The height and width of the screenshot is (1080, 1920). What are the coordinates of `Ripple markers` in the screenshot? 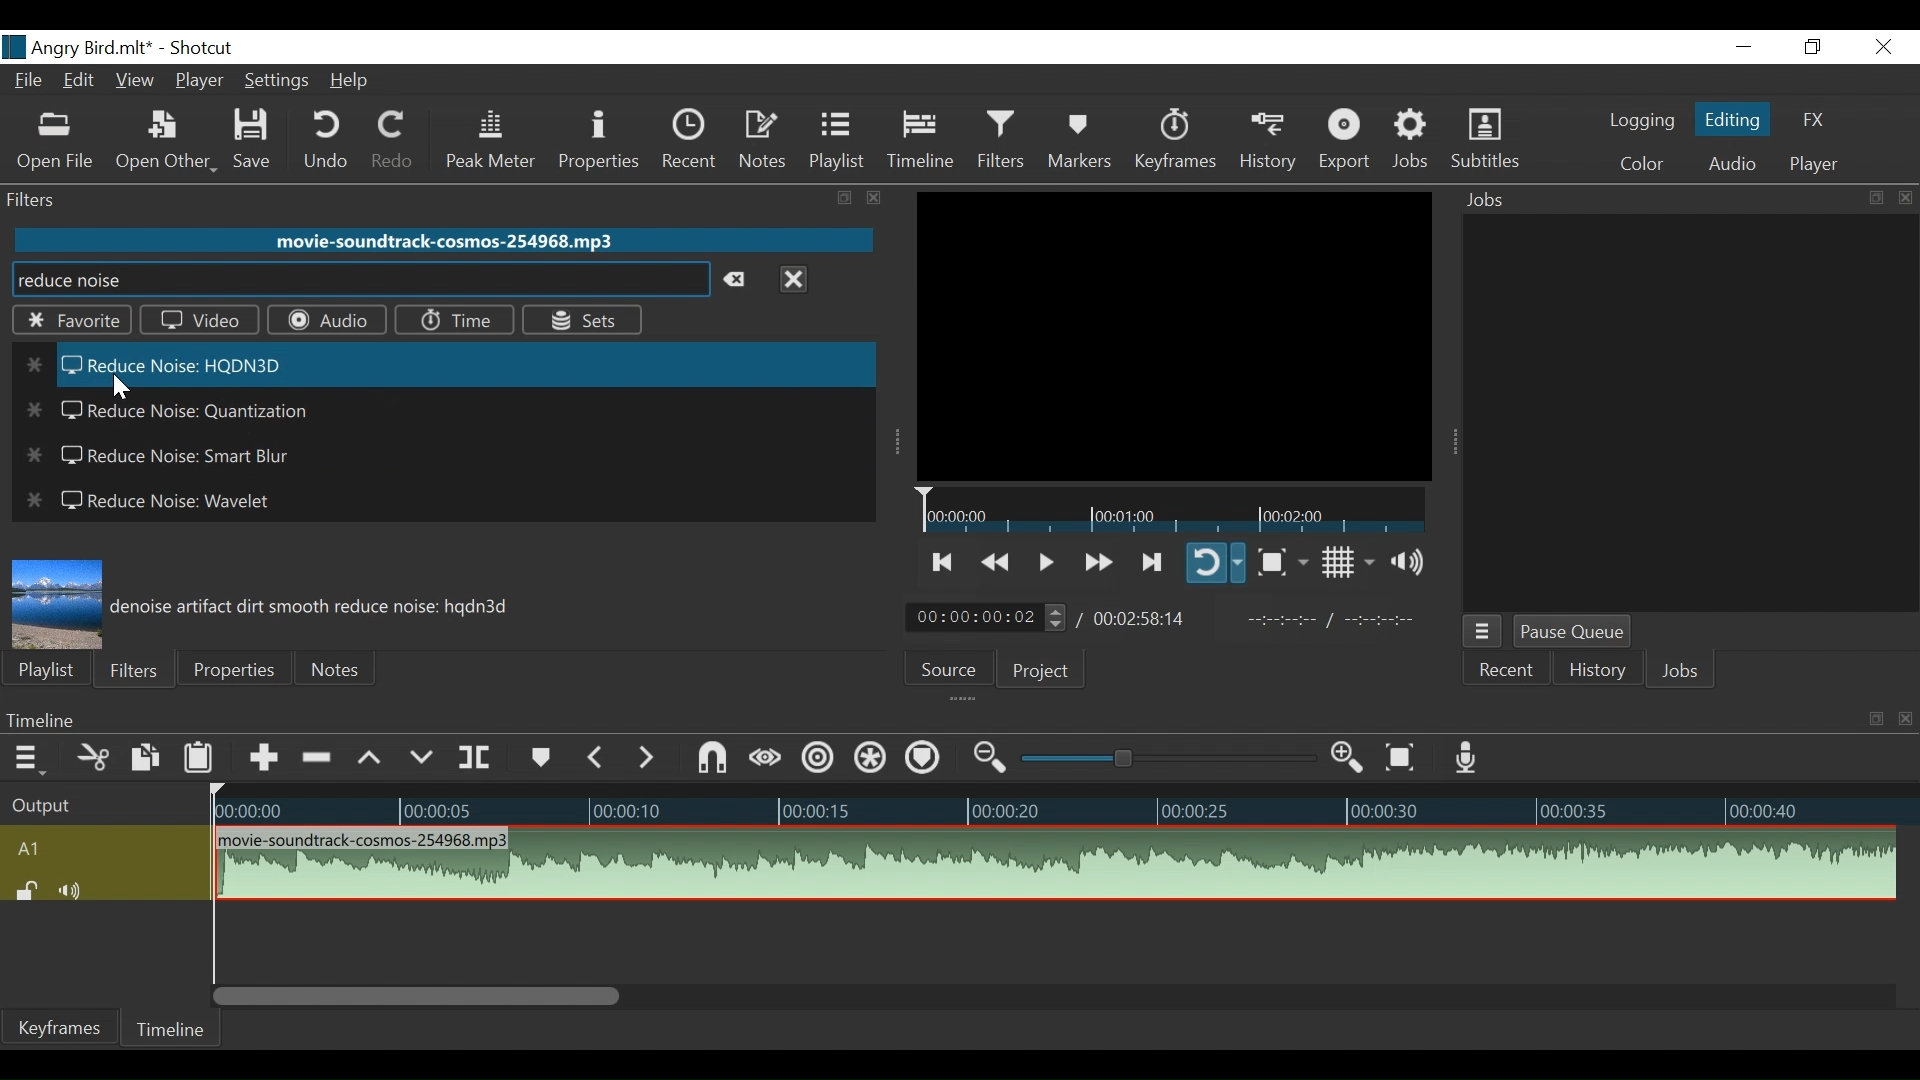 It's located at (925, 757).